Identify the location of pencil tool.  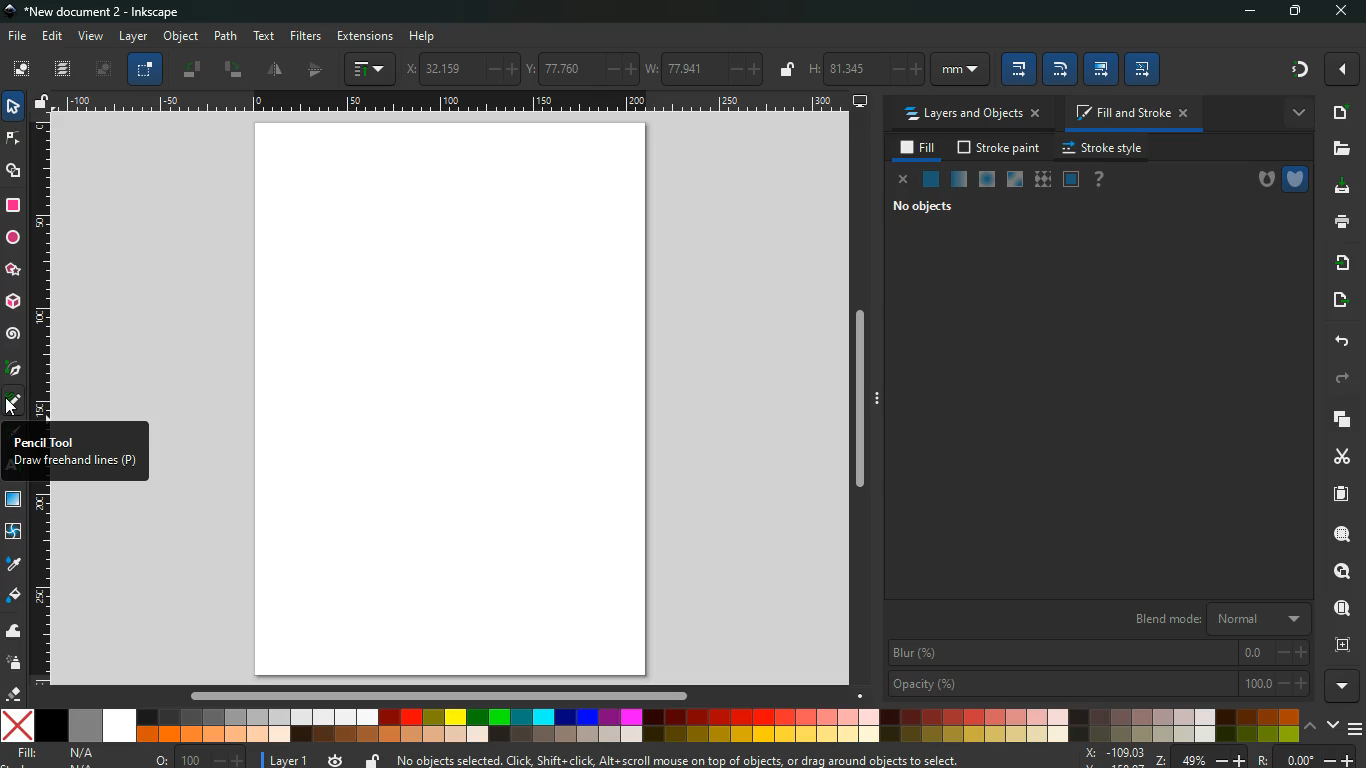
(14, 404).